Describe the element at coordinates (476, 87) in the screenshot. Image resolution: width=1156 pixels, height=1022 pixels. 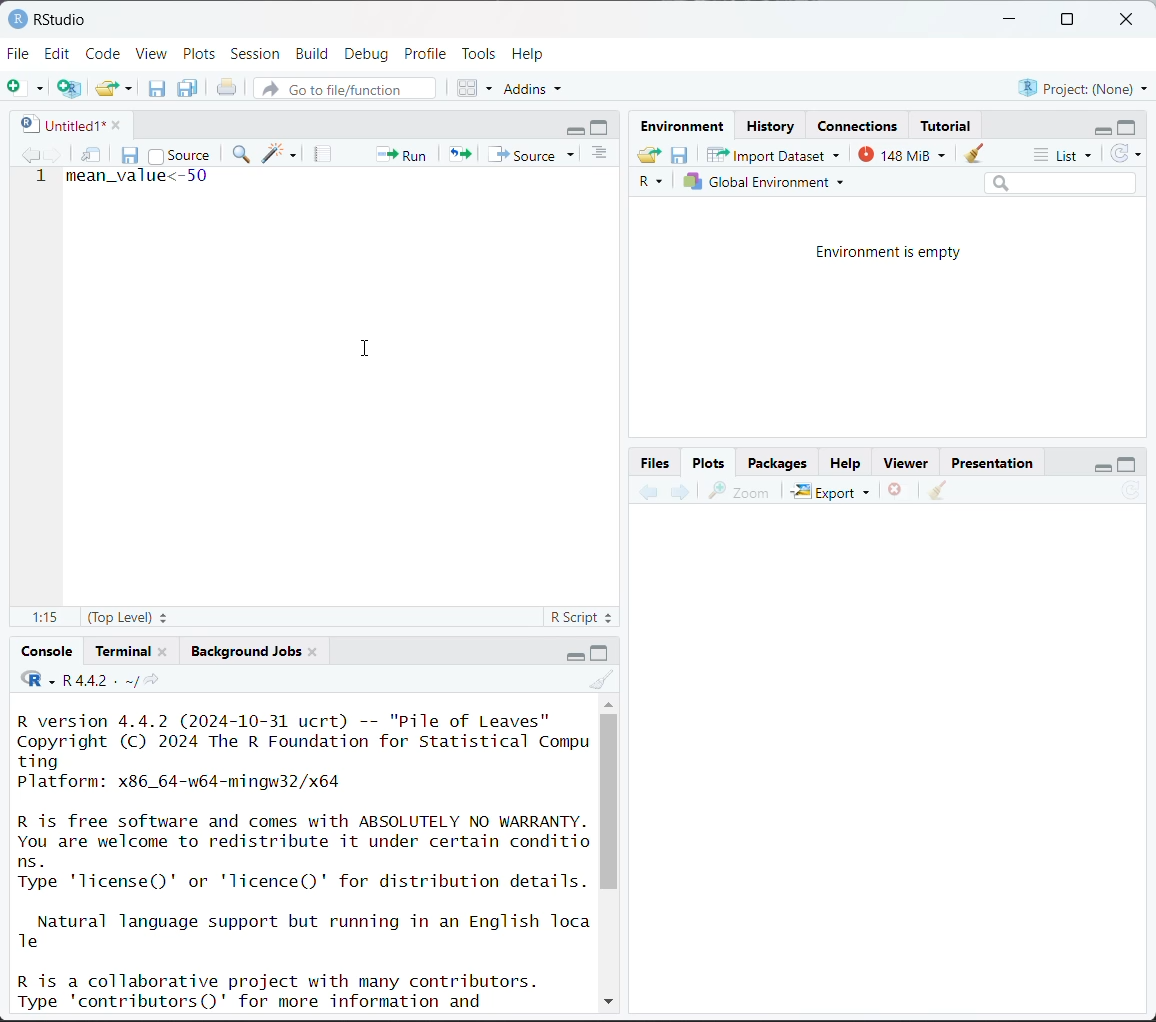
I see `workspace panes` at that location.